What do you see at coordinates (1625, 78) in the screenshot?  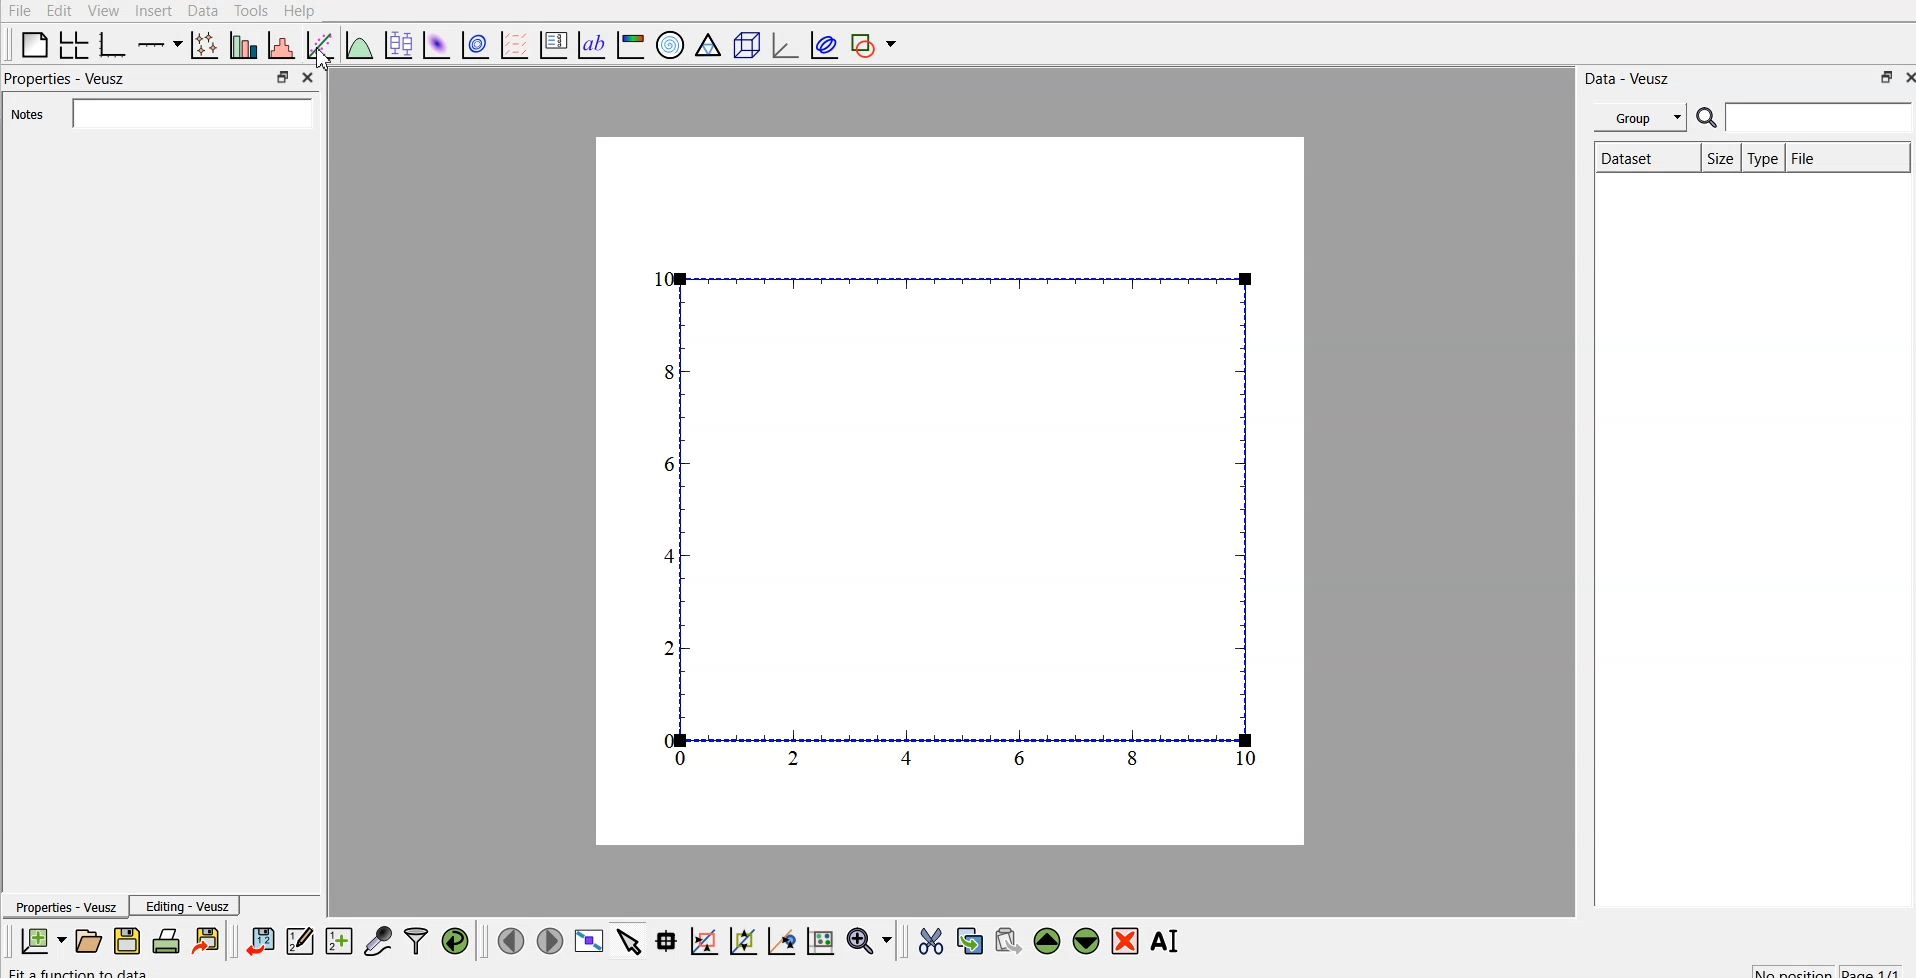 I see `| Data - Veusz` at bounding box center [1625, 78].